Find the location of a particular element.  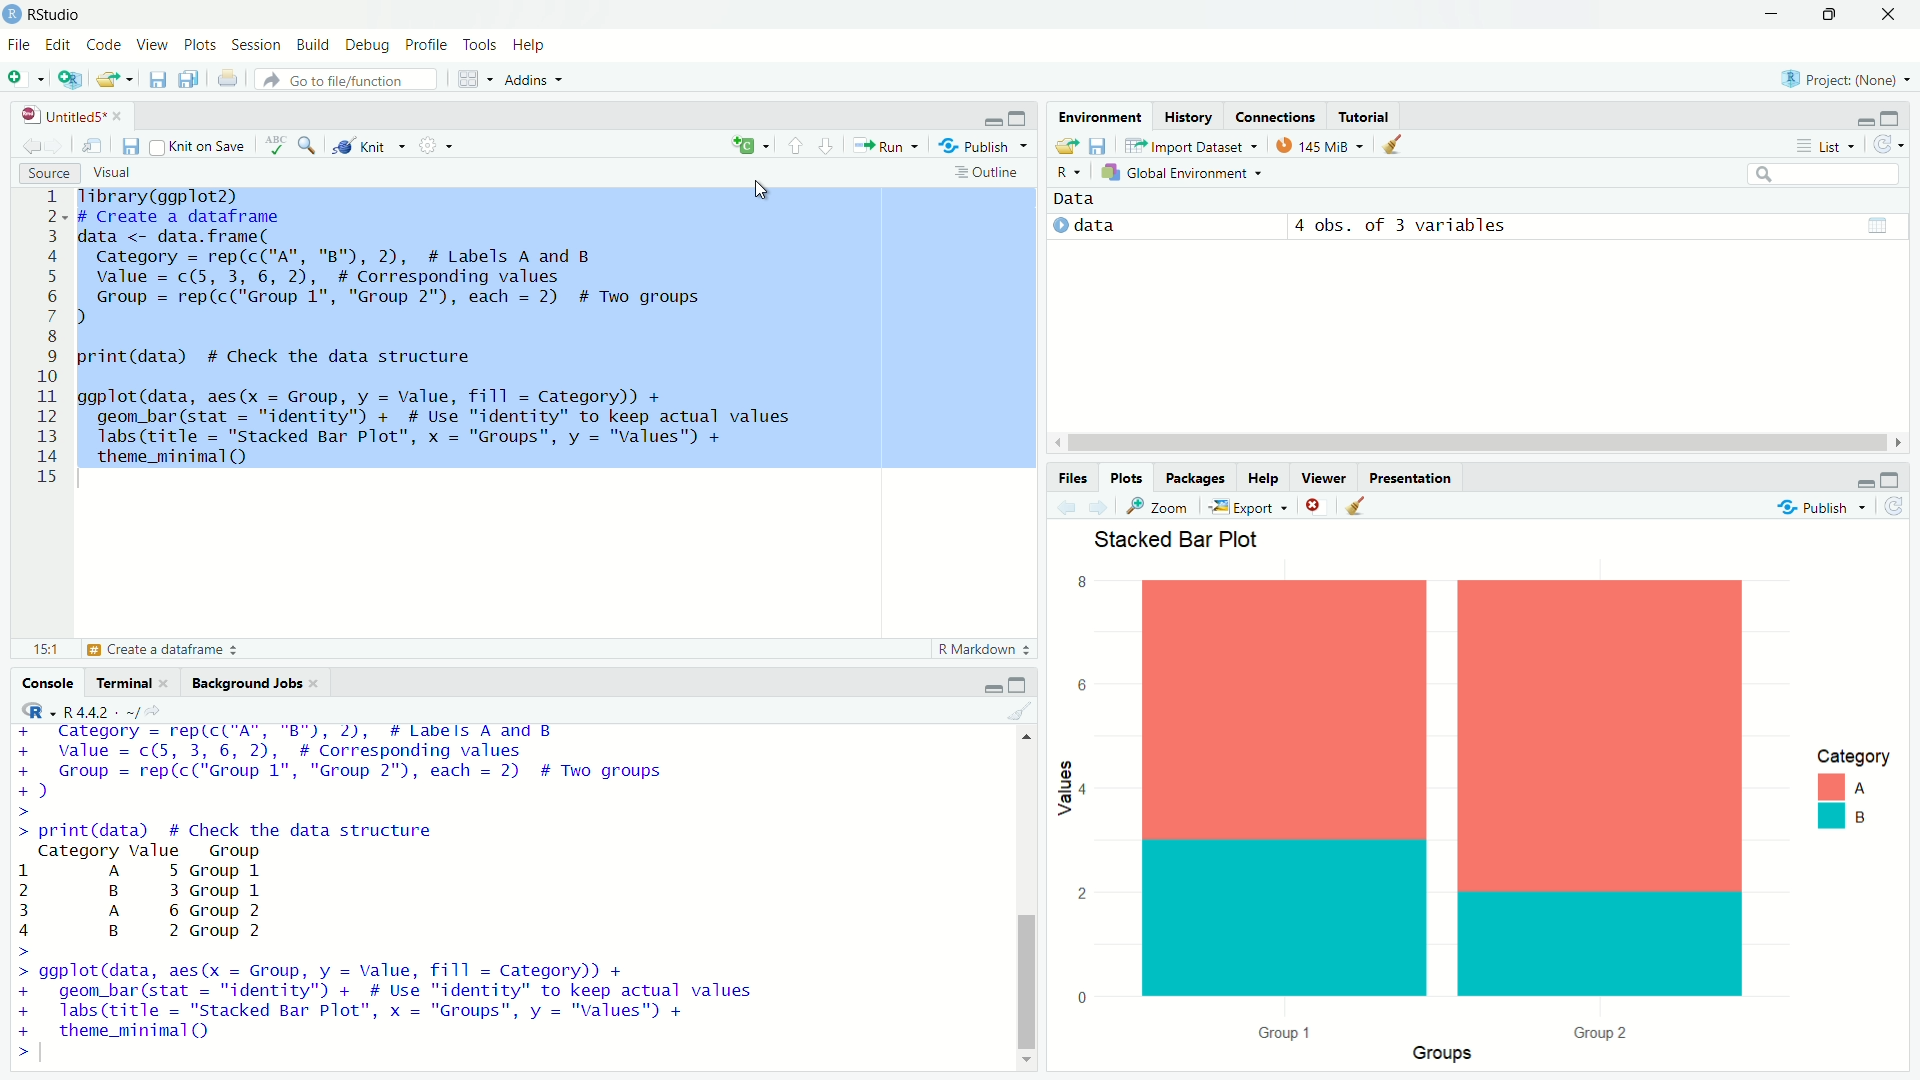

Global Environement is located at coordinates (1181, 172).